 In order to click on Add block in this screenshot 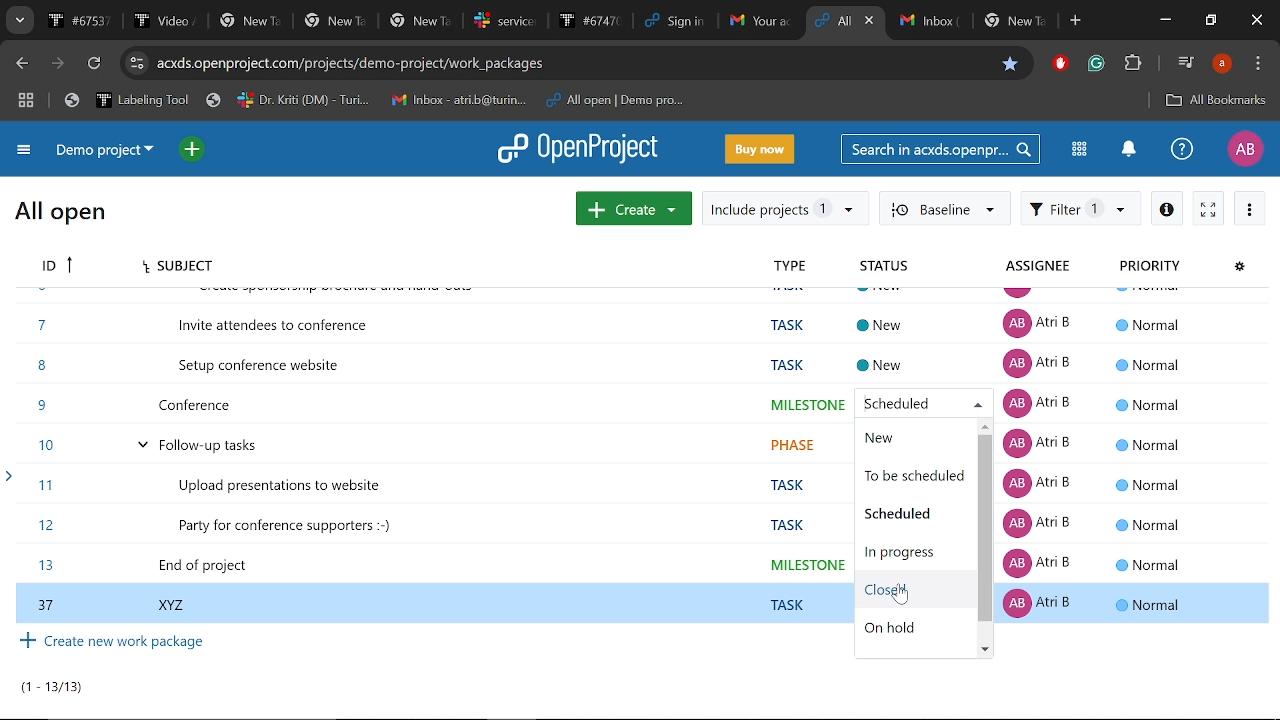, I will do `click(1061, 65)`.